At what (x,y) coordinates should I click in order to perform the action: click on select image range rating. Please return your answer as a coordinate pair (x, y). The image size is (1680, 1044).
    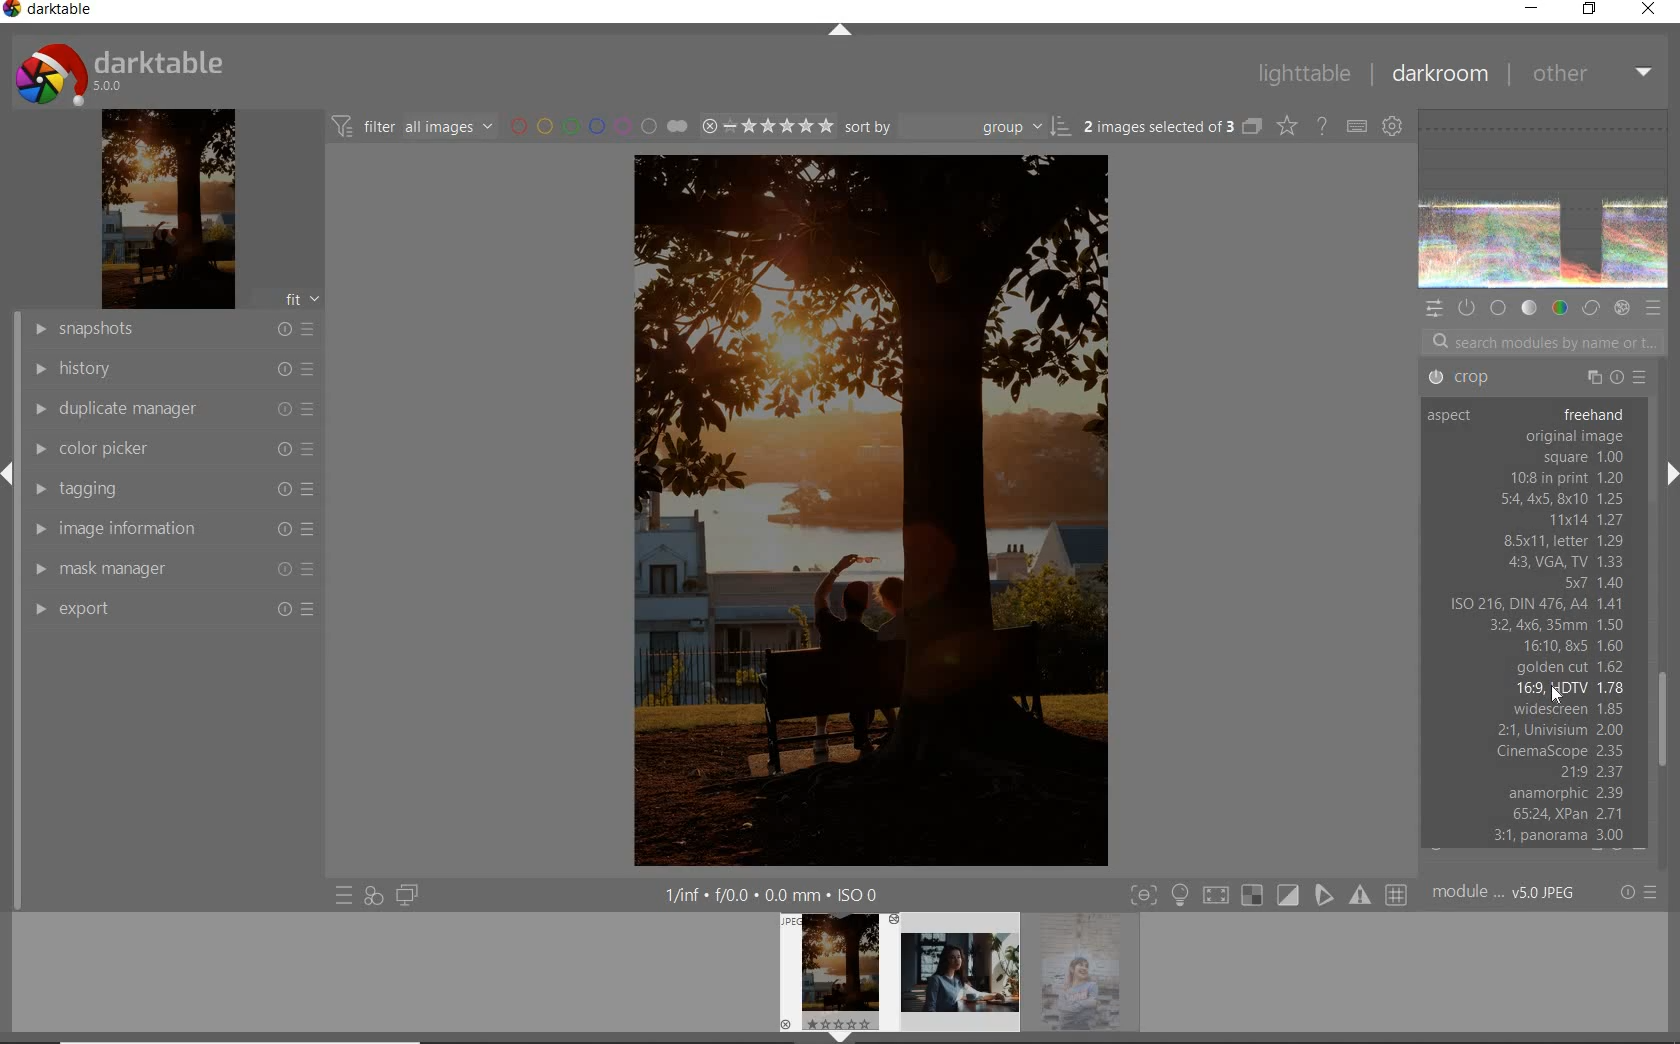
    Looking at the image, I should click on (764, 126).